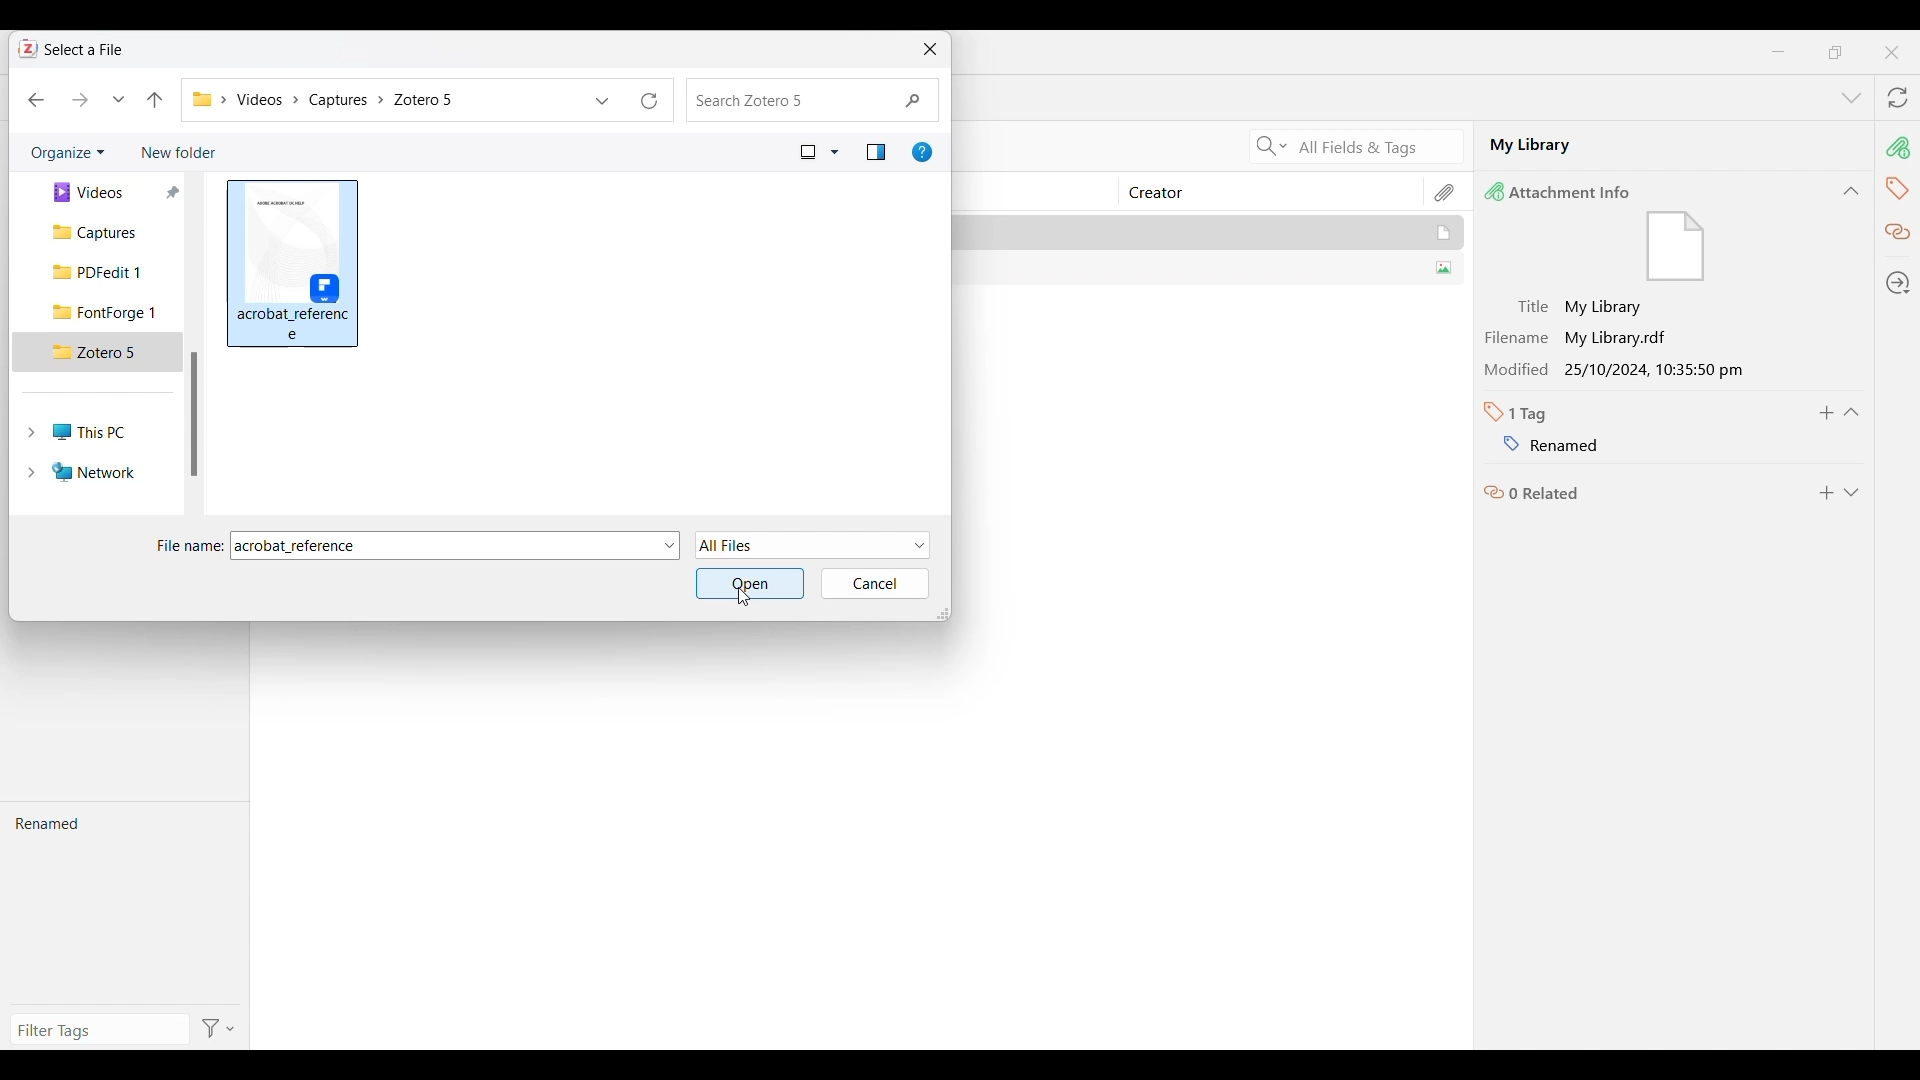  I want to click on Attachment, so click(1447, 191).